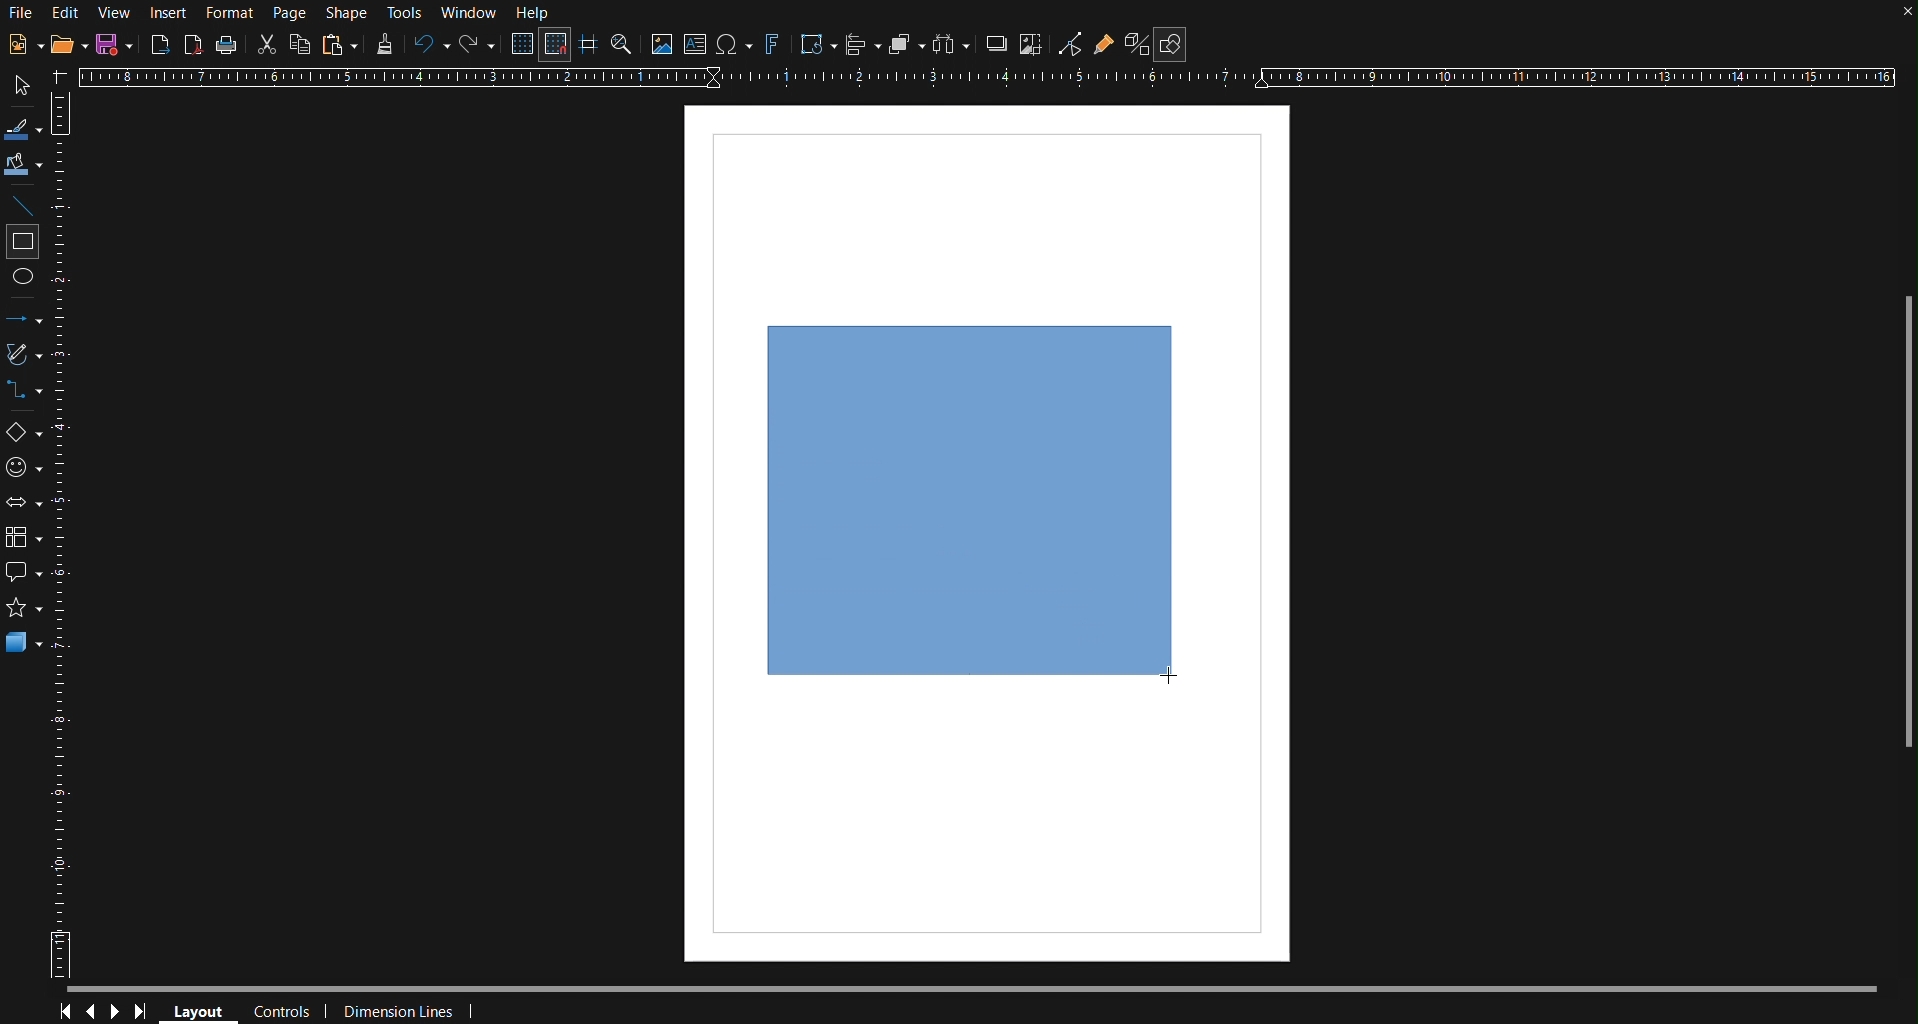 The width and height of the screenshot is (1918, 1024). What do you see at coordinates (25, 540) in the screenshot?
I see `Flowchart` at bounding box center [25, 540].